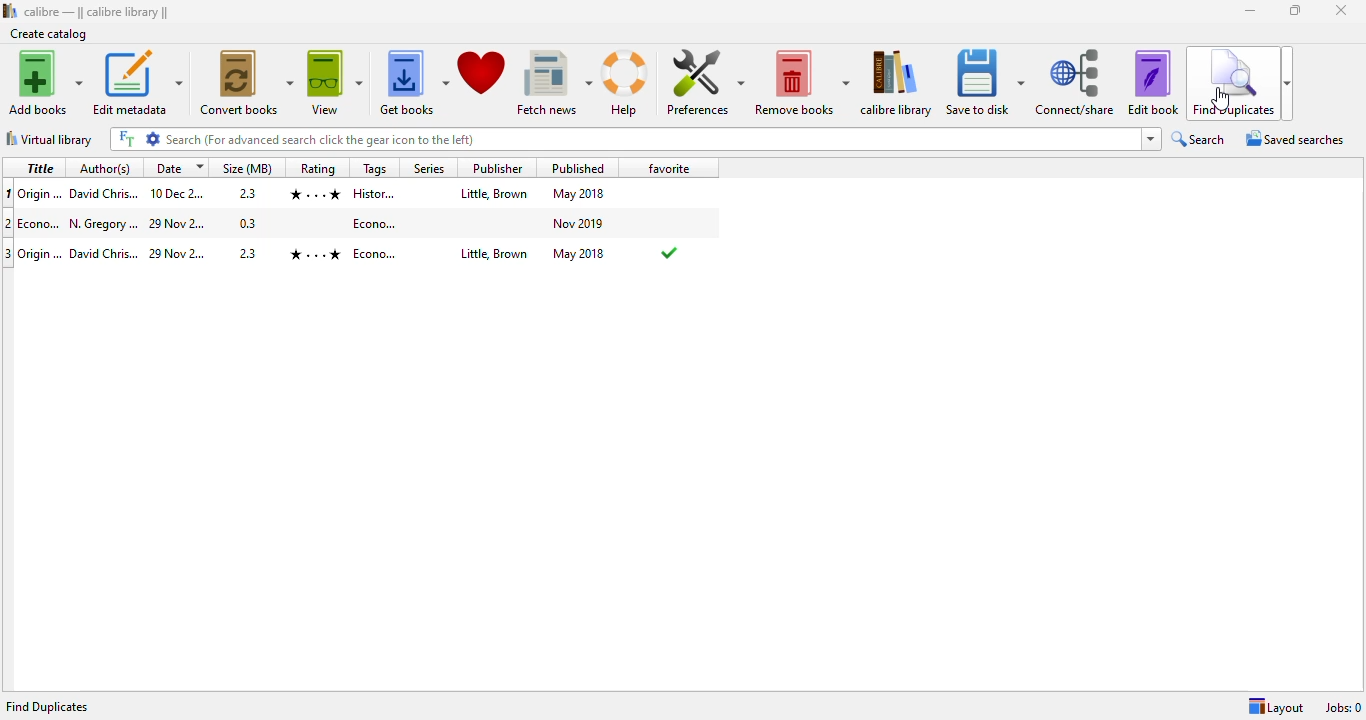 Image resolution: width=1366 pixels, height=720 pixels. Describe the element at coordinates (1154, 83) in the screenshot. I see `edit book` at that location.